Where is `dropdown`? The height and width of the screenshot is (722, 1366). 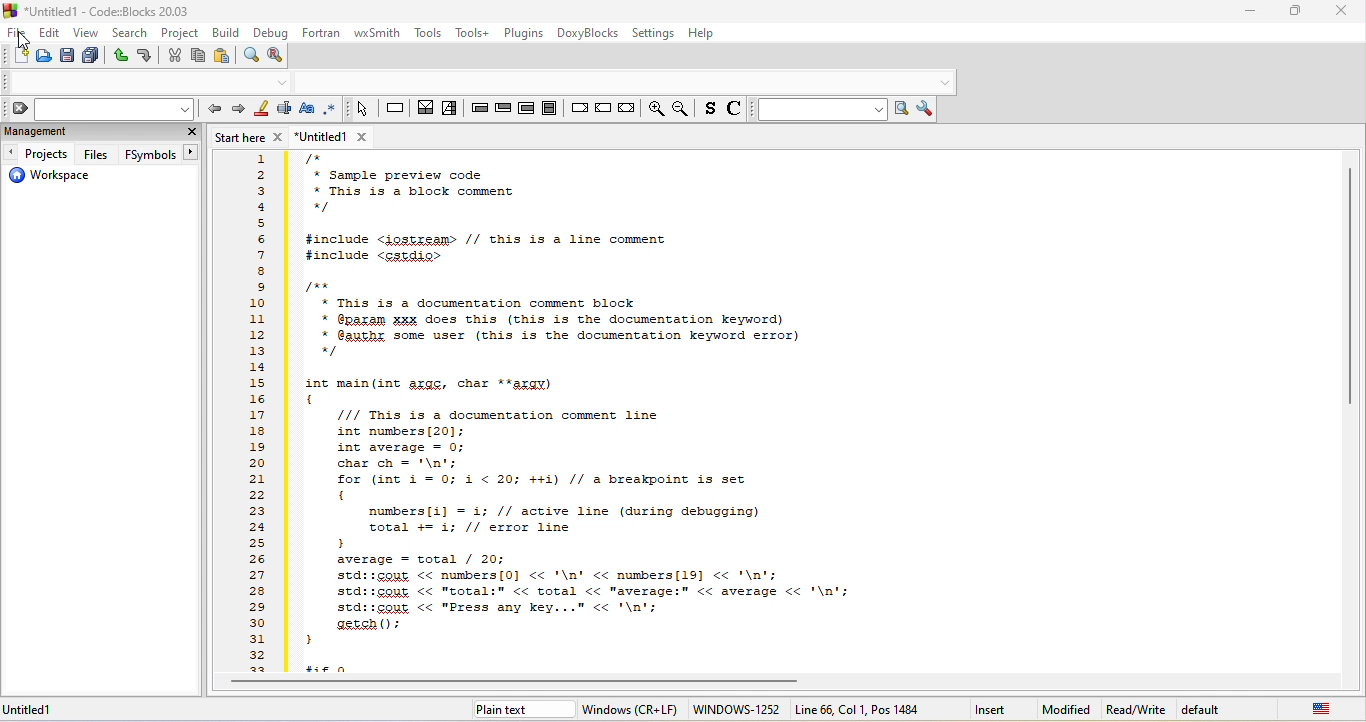 dropdown is located at coordinates (945, 83).